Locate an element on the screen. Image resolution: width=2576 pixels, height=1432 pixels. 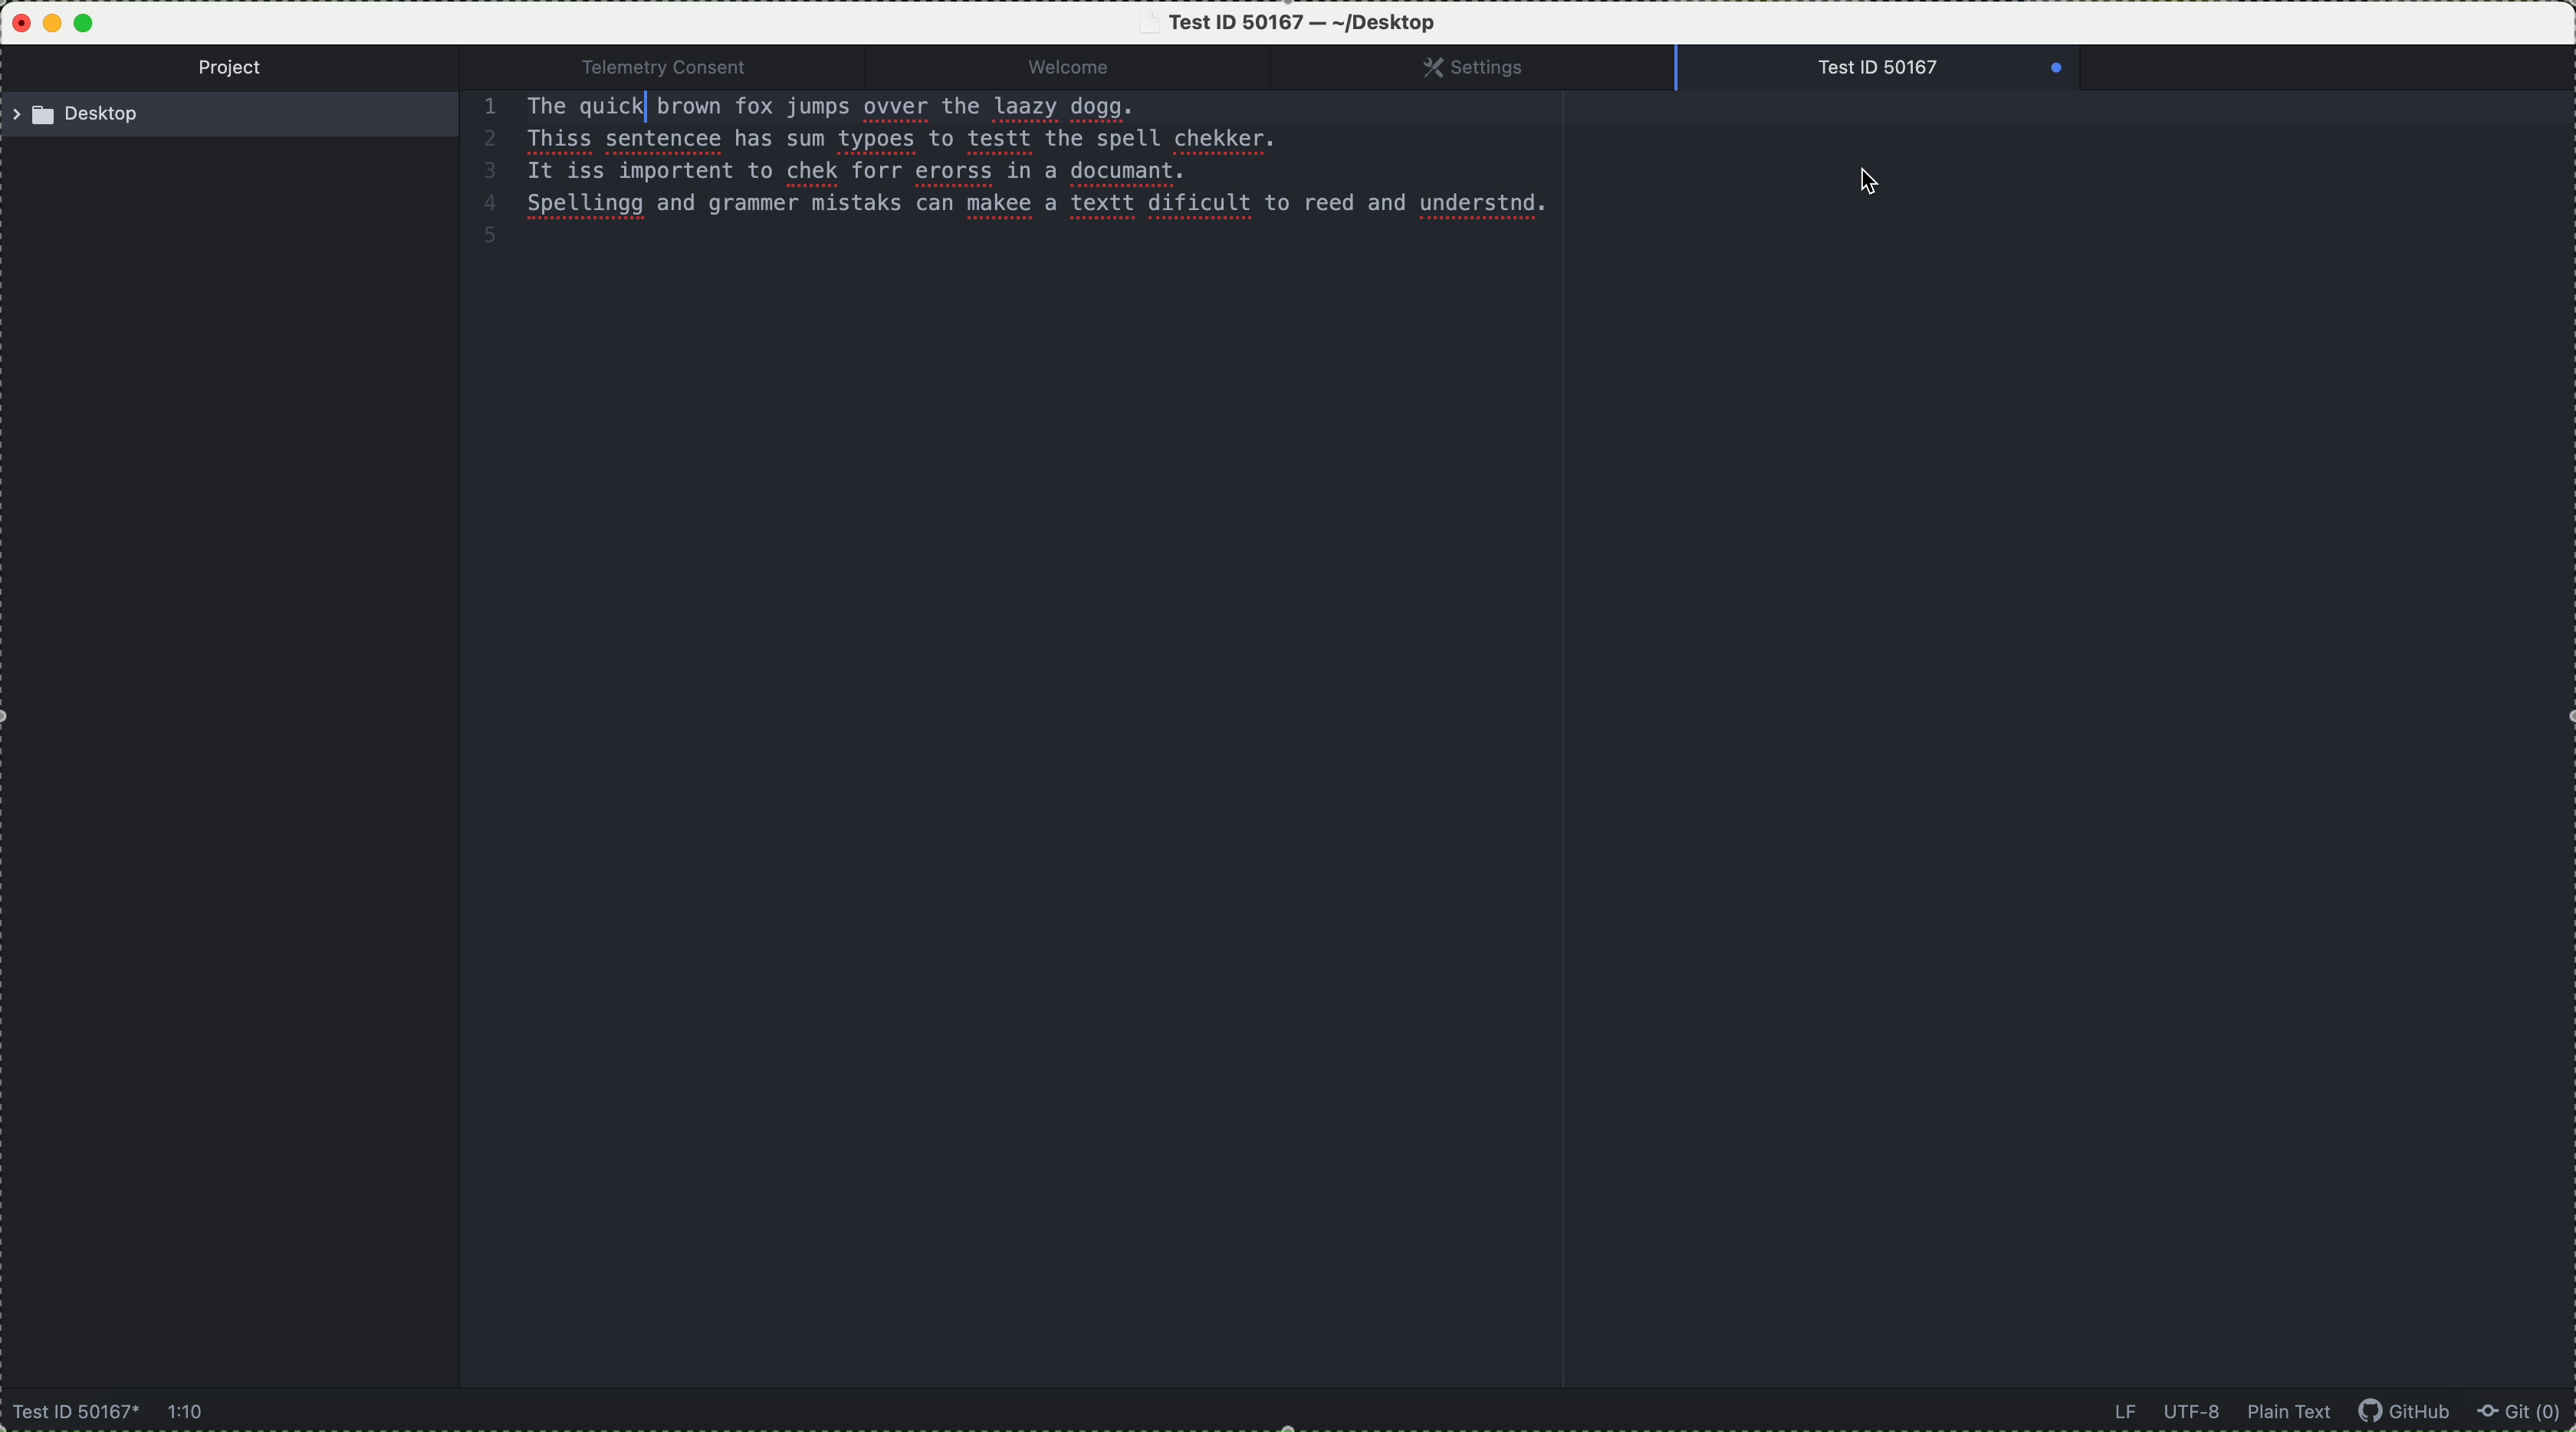
desktop location is located at coordinates (237, 119).